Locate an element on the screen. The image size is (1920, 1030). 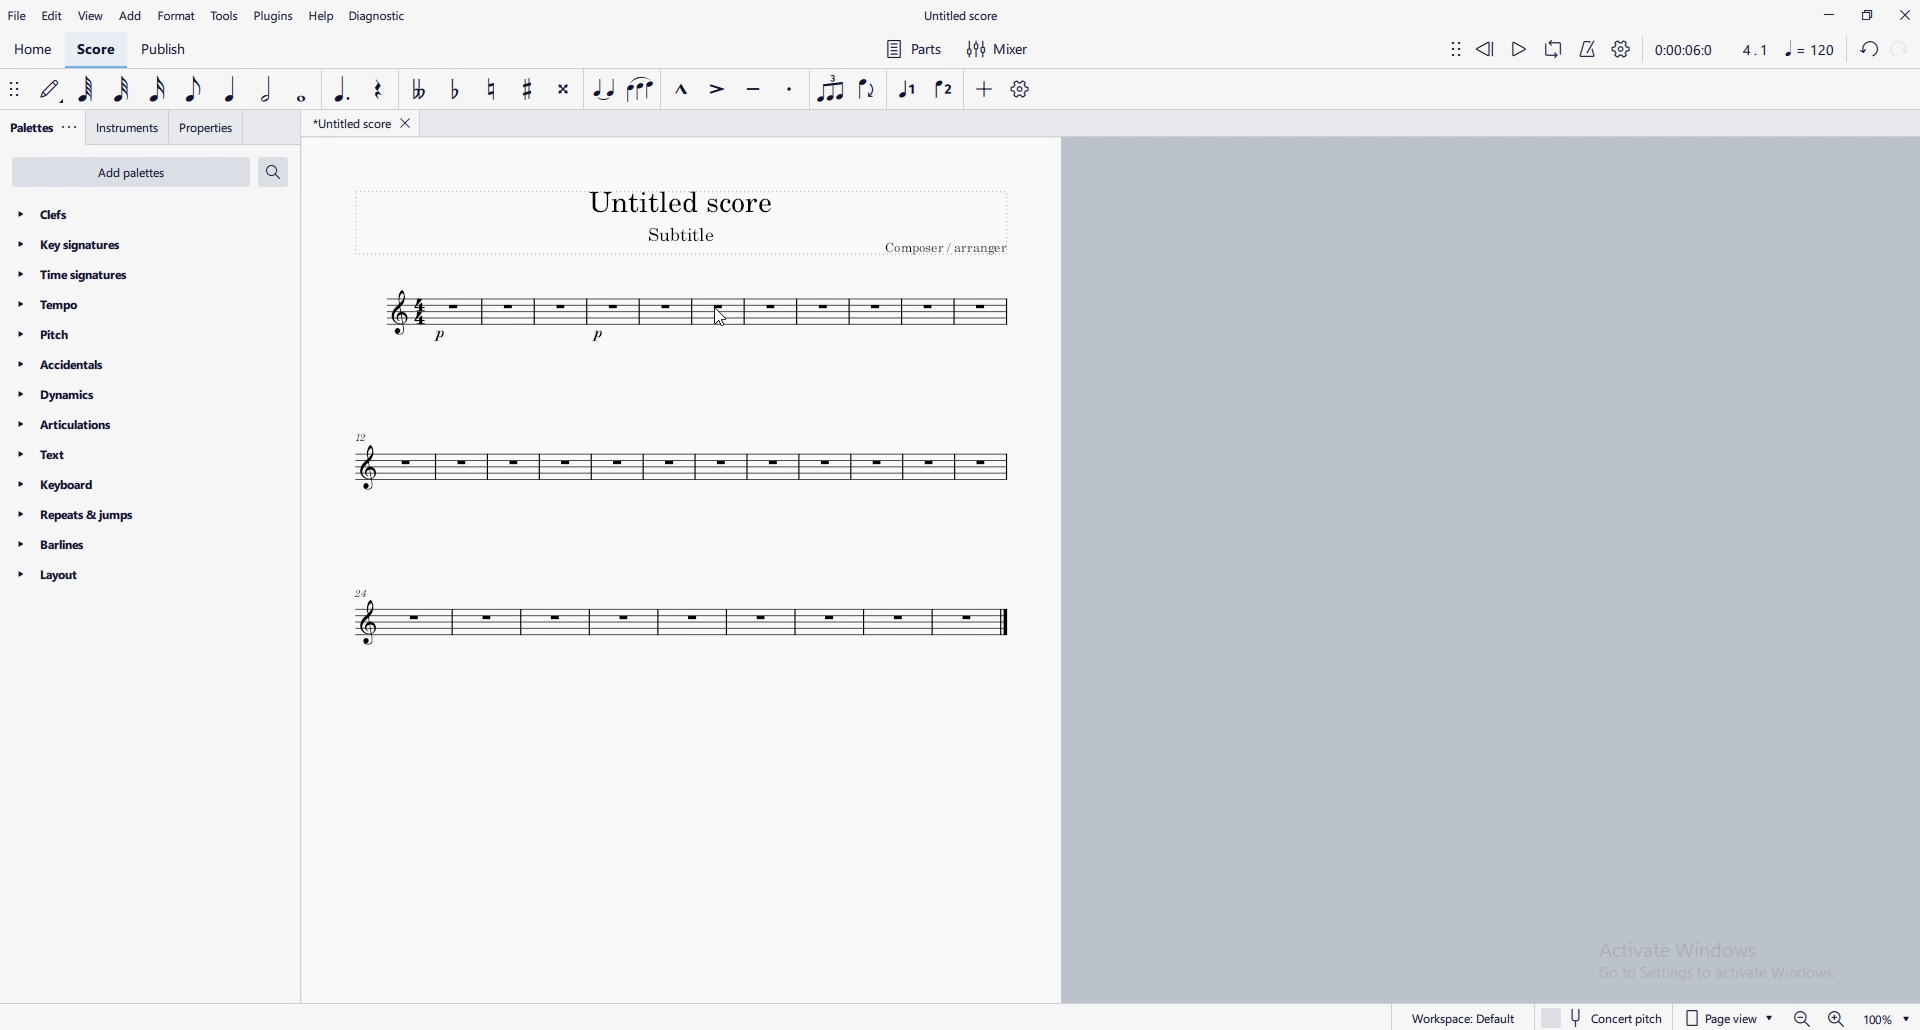
tuplet is located at coordinates (832, 89).